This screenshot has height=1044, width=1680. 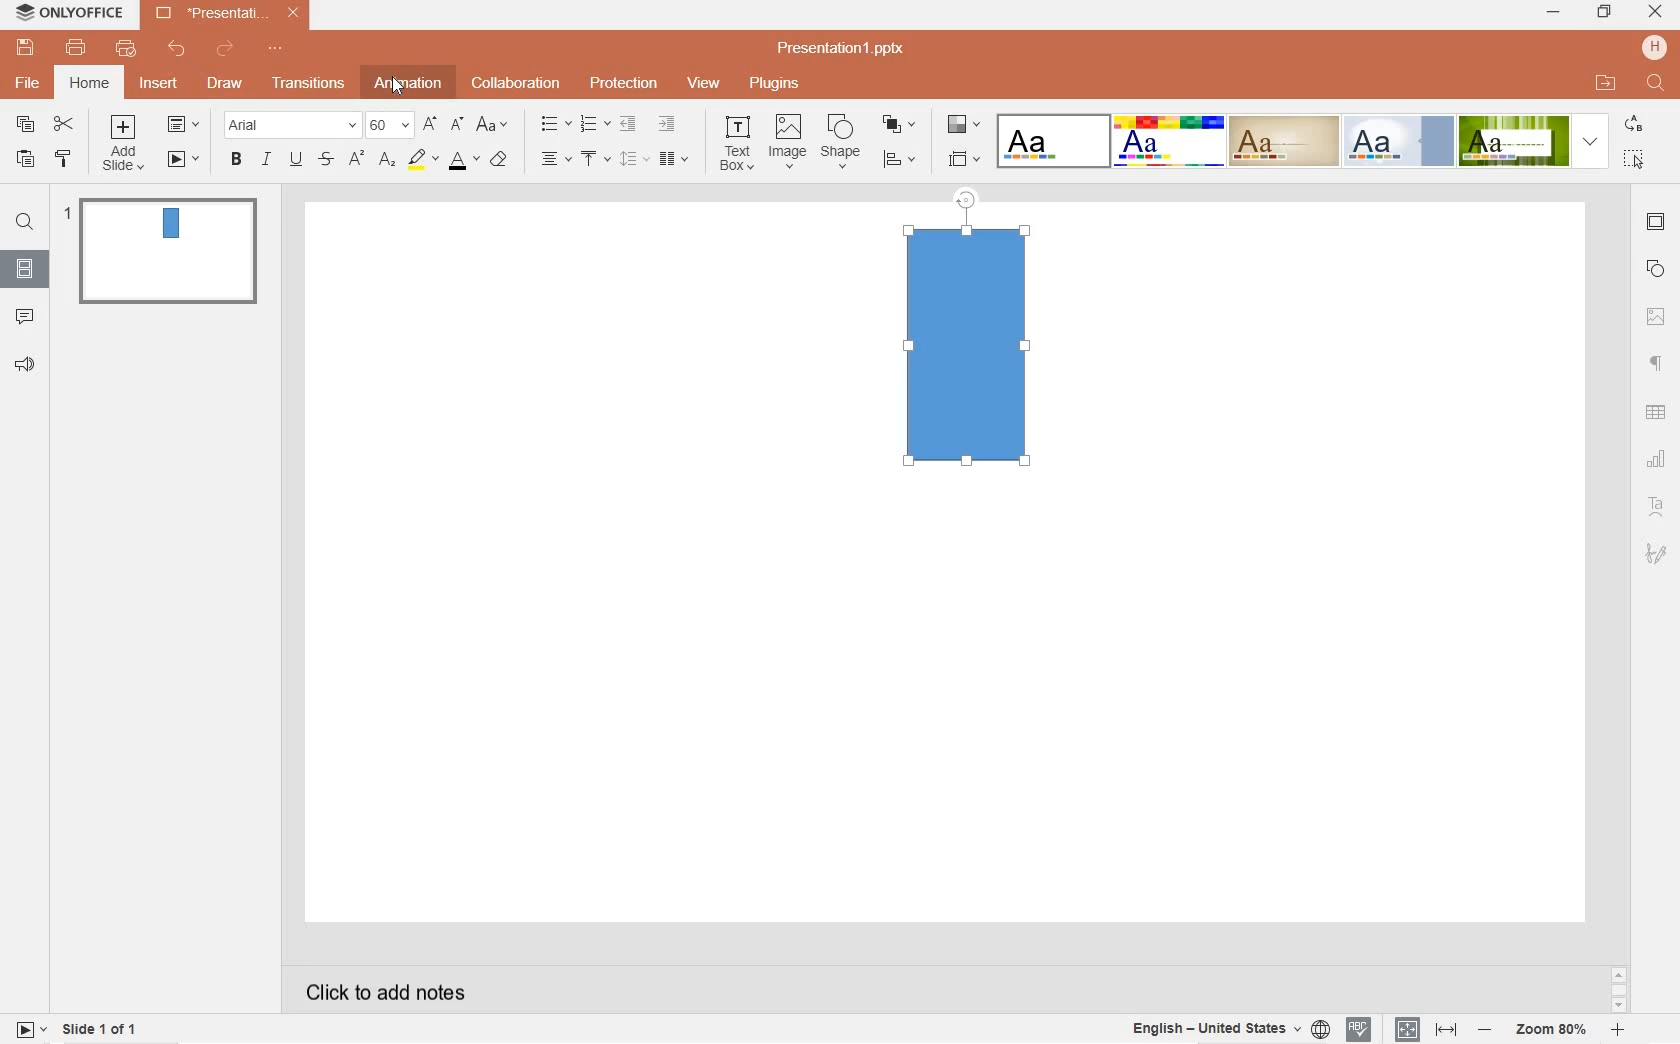 What do you see at coordinates (232, 15) in the screenshot?
I see `*Presentation1.pptx` at bounding box center [232, 15].